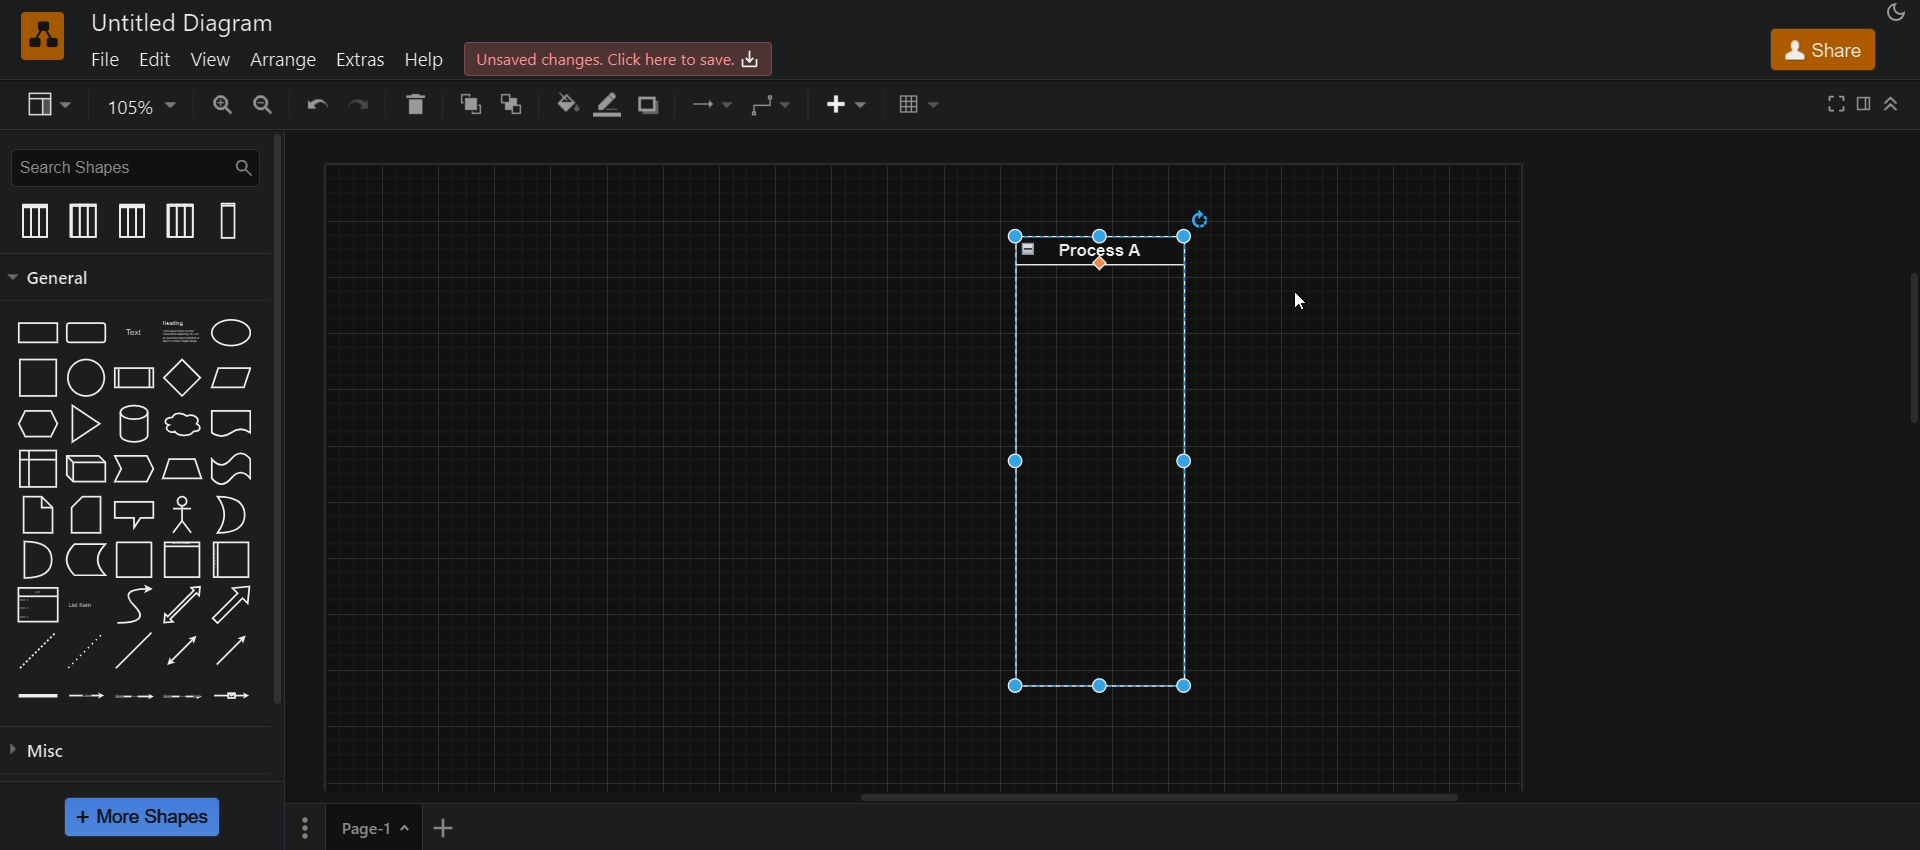  What do you see at coordinates (184, 516) in the screenshot?
I see `actor` at bounding box center [184, 516].